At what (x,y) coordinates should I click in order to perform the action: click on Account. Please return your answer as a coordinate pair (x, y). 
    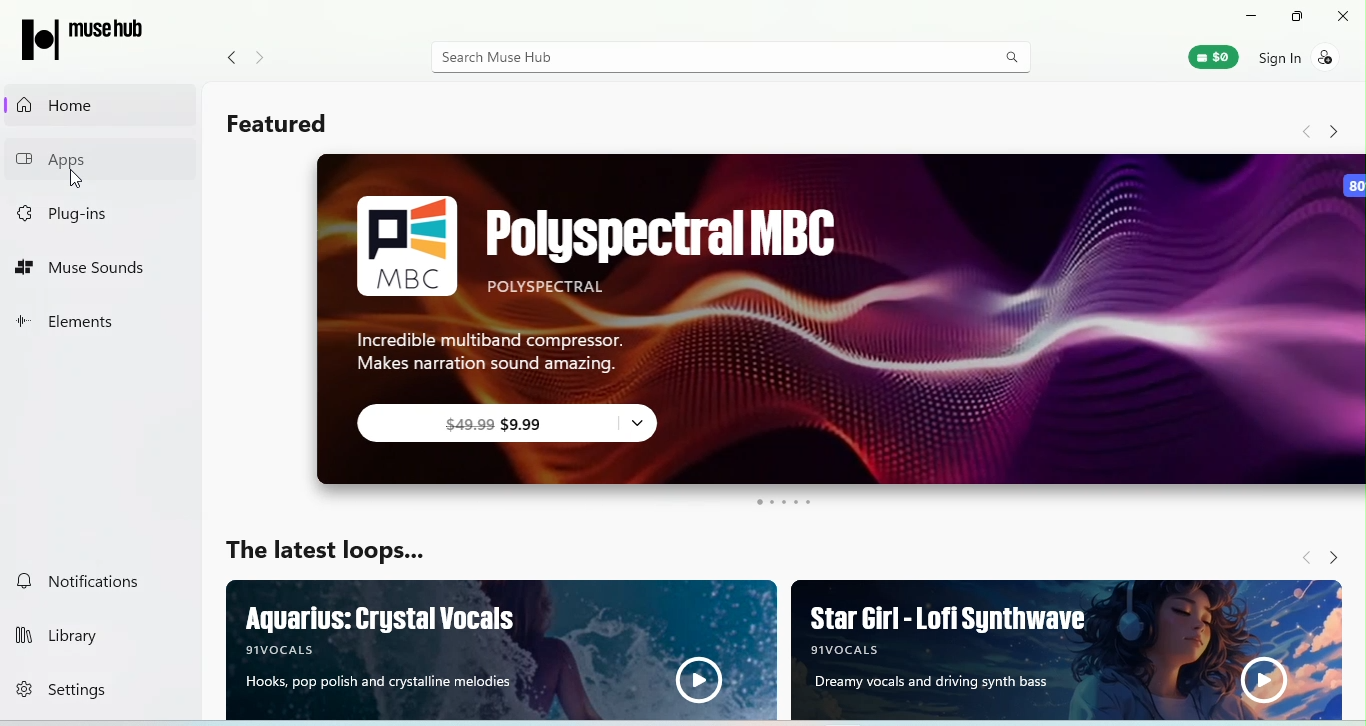
    Looking at the image, I should click on (1296, 59).